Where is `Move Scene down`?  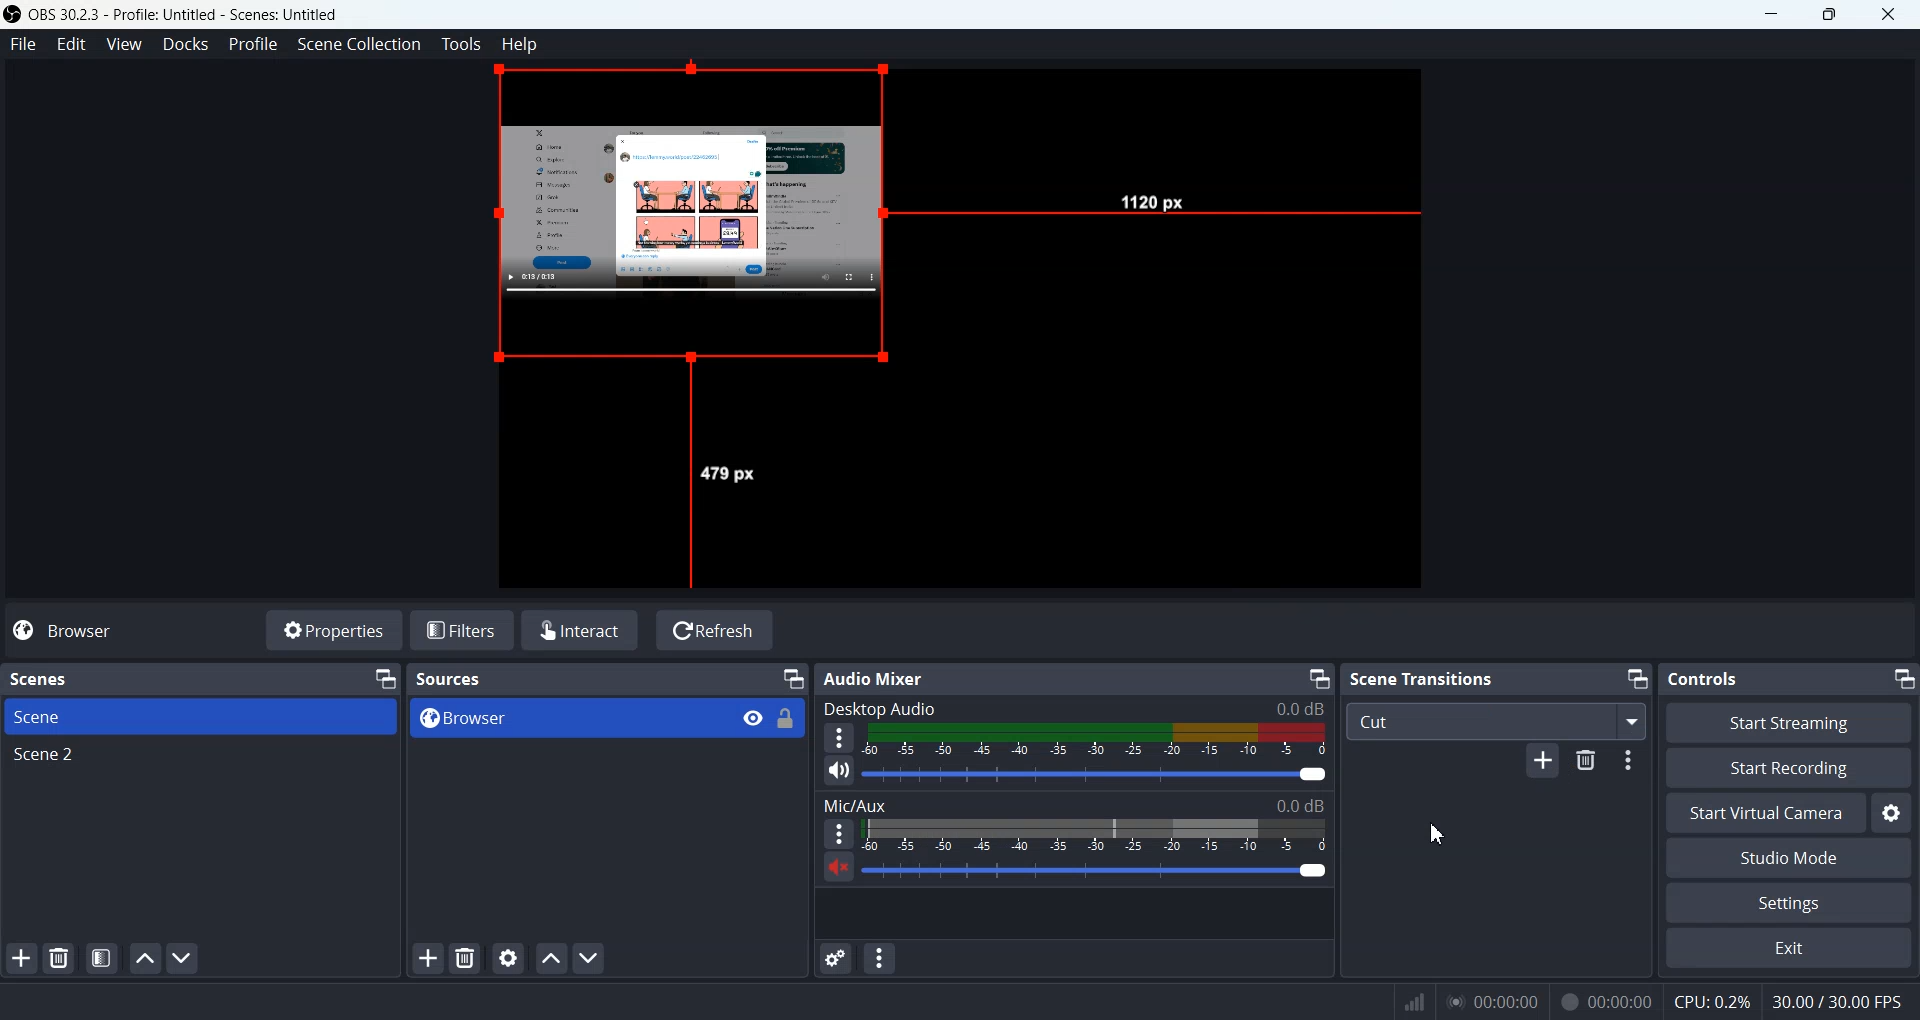
Move Scene down is located at coordinates (184, 957).